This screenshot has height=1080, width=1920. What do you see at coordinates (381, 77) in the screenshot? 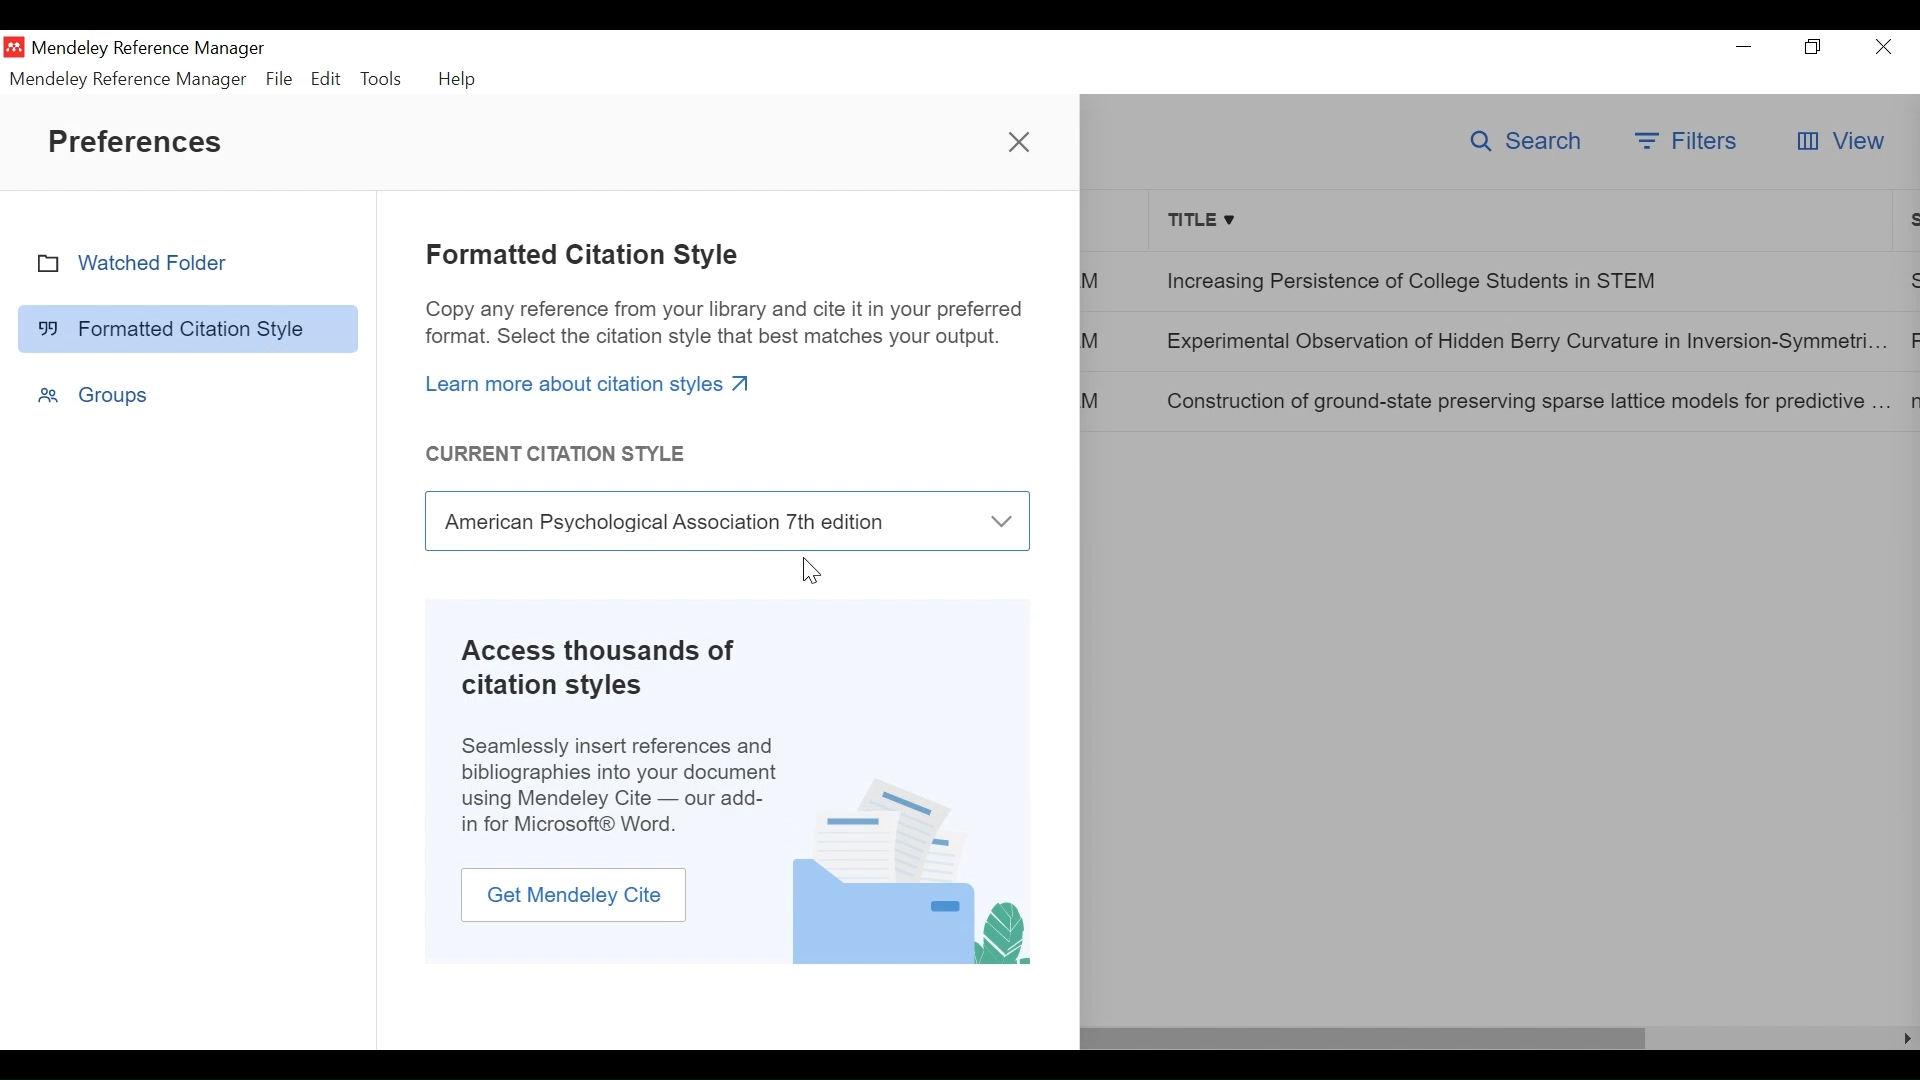
I see `Tools` at bounding box center [381, 77].